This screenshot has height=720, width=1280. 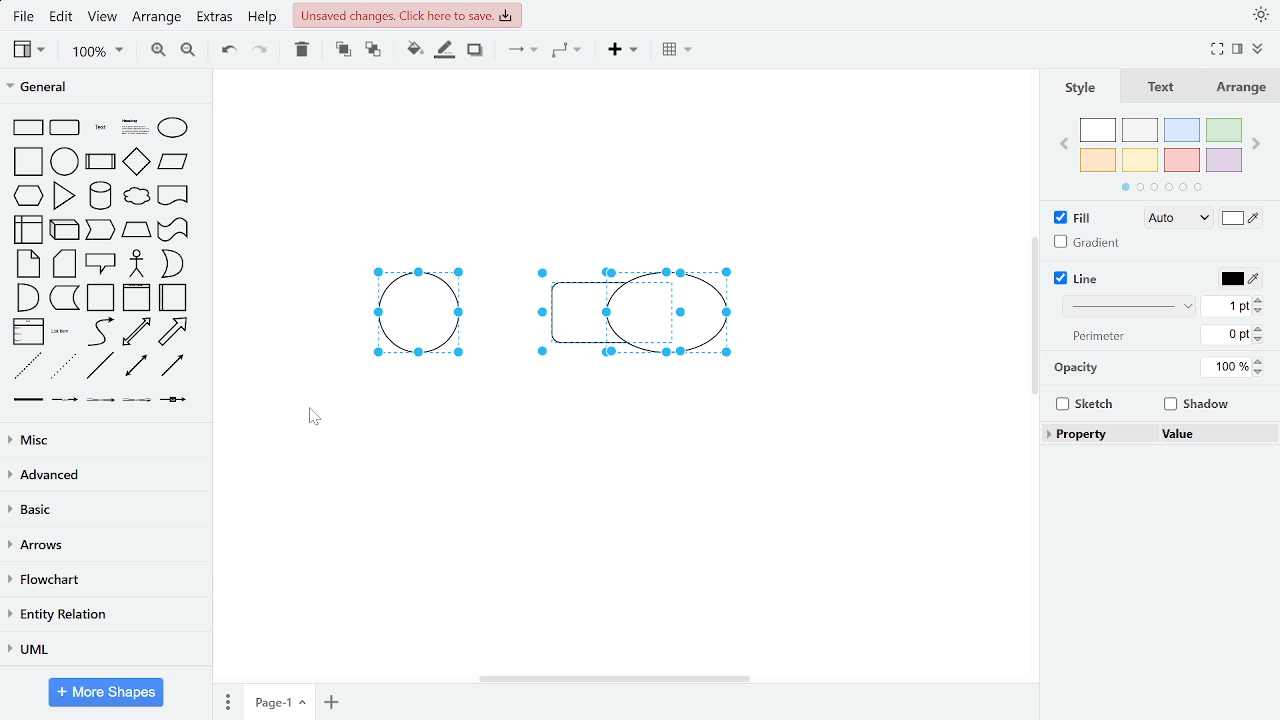 What do you see at coordinates (230, 51) in the screenshot?
I see `undo` at bounding box center [230, 51].